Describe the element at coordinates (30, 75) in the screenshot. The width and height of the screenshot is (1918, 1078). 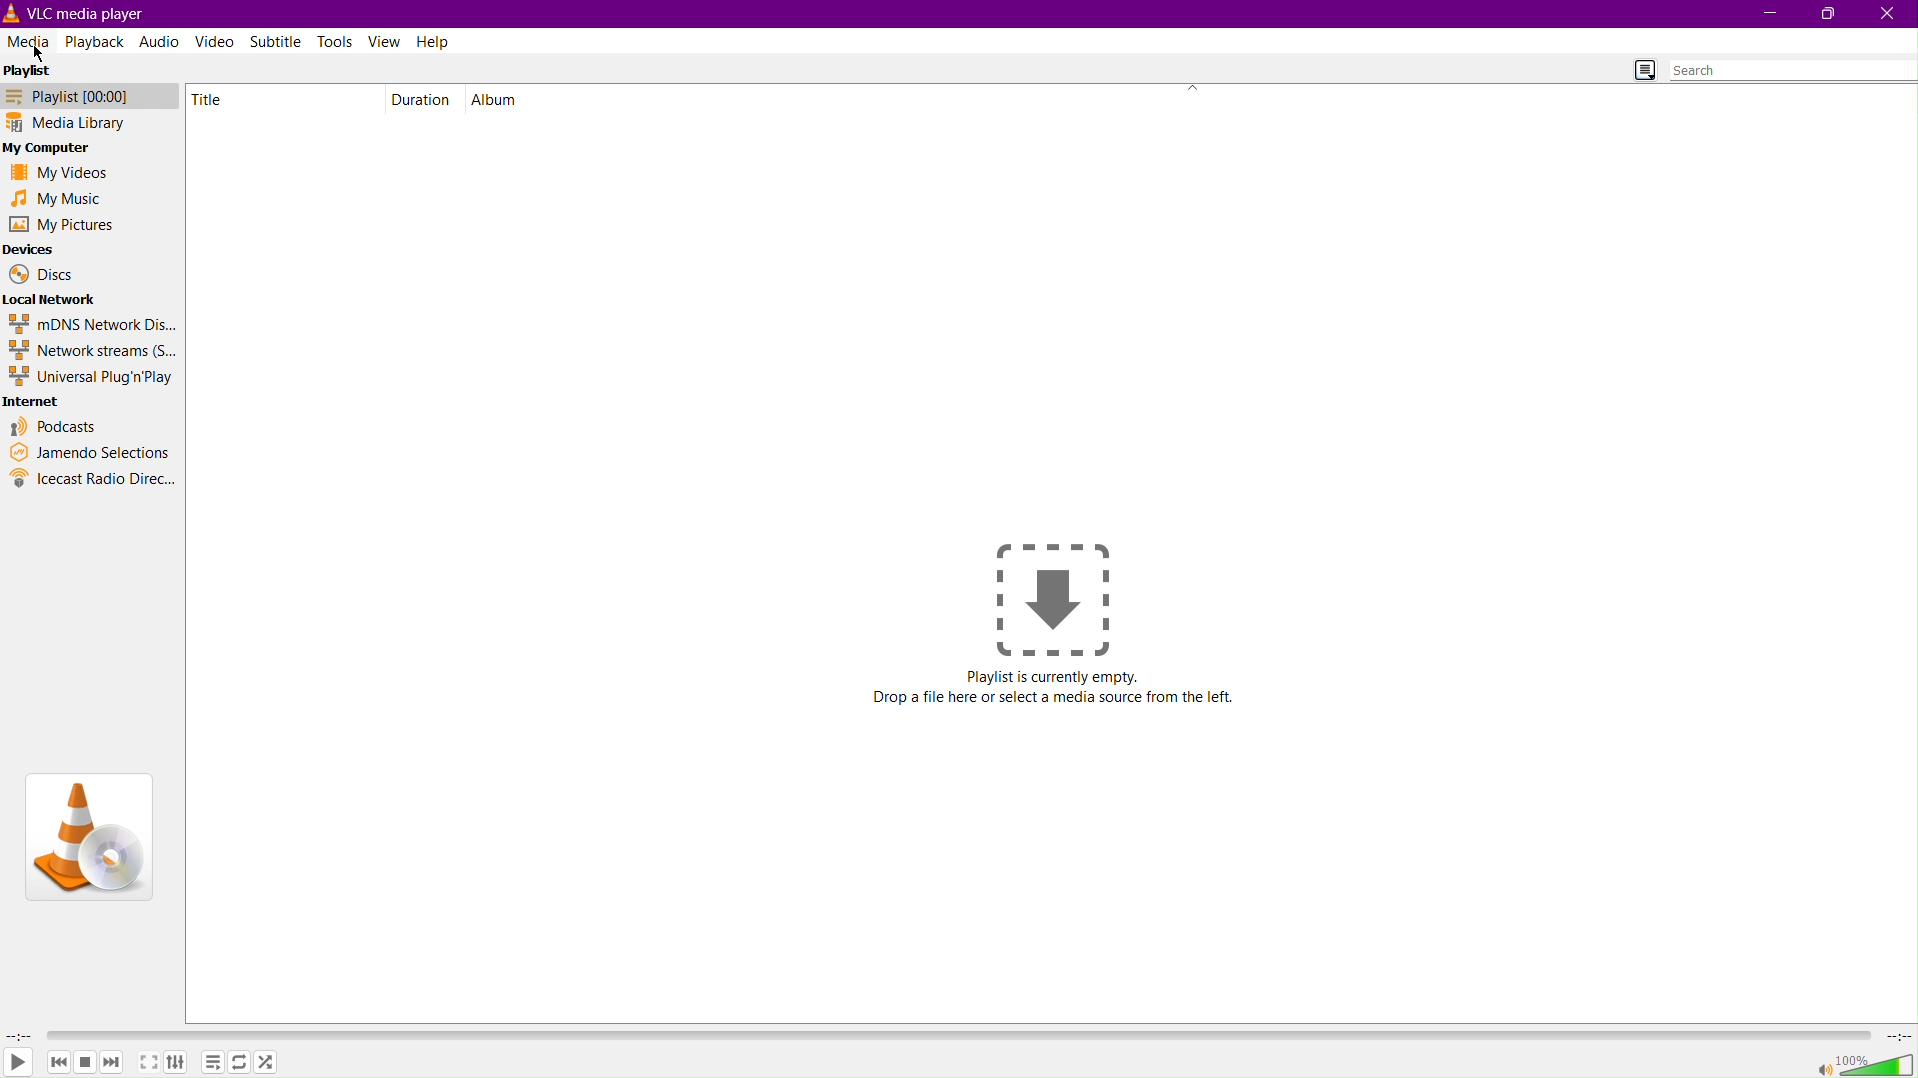
I see `Playlist` at that location.